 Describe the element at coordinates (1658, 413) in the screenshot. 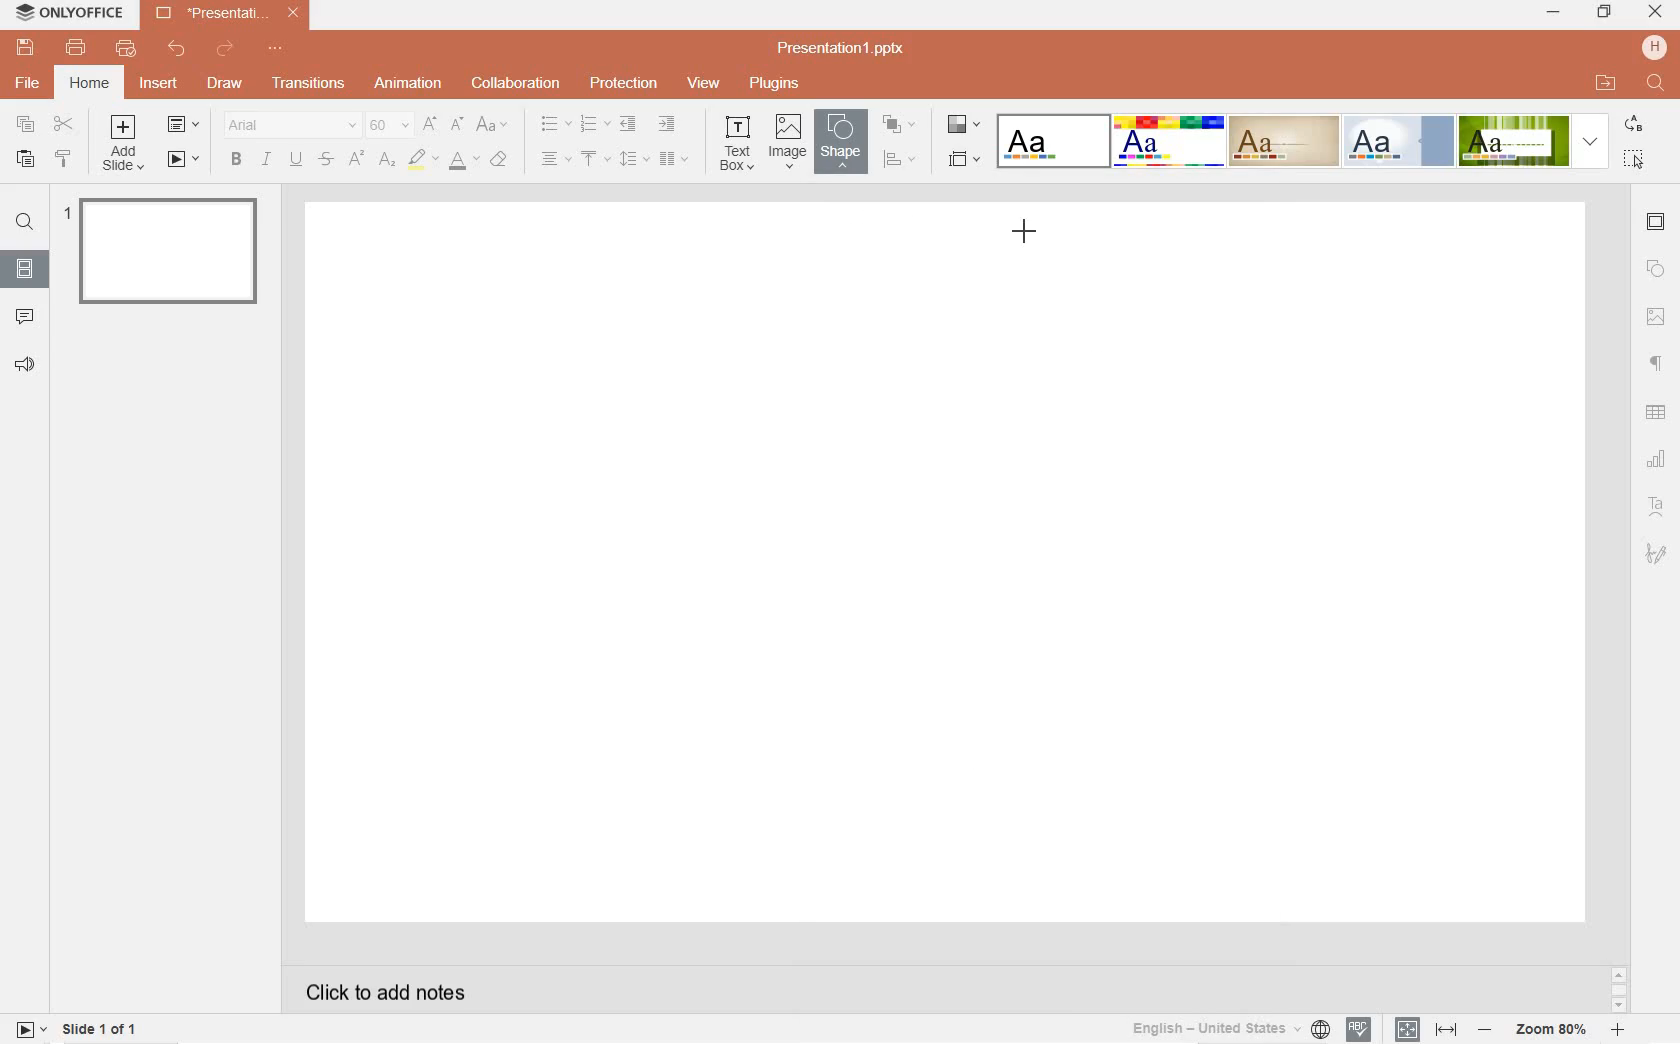

I see `table settings` at that location.